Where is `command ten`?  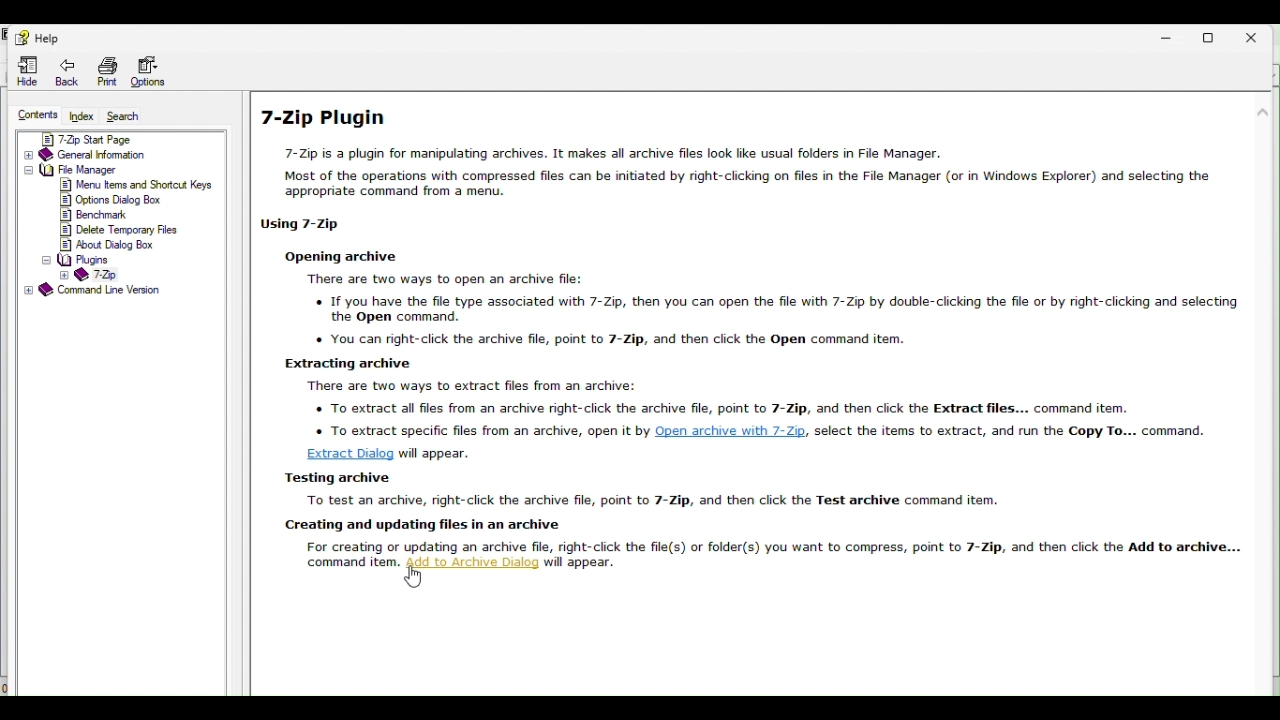 command ten is located at coordinates (347, 562).